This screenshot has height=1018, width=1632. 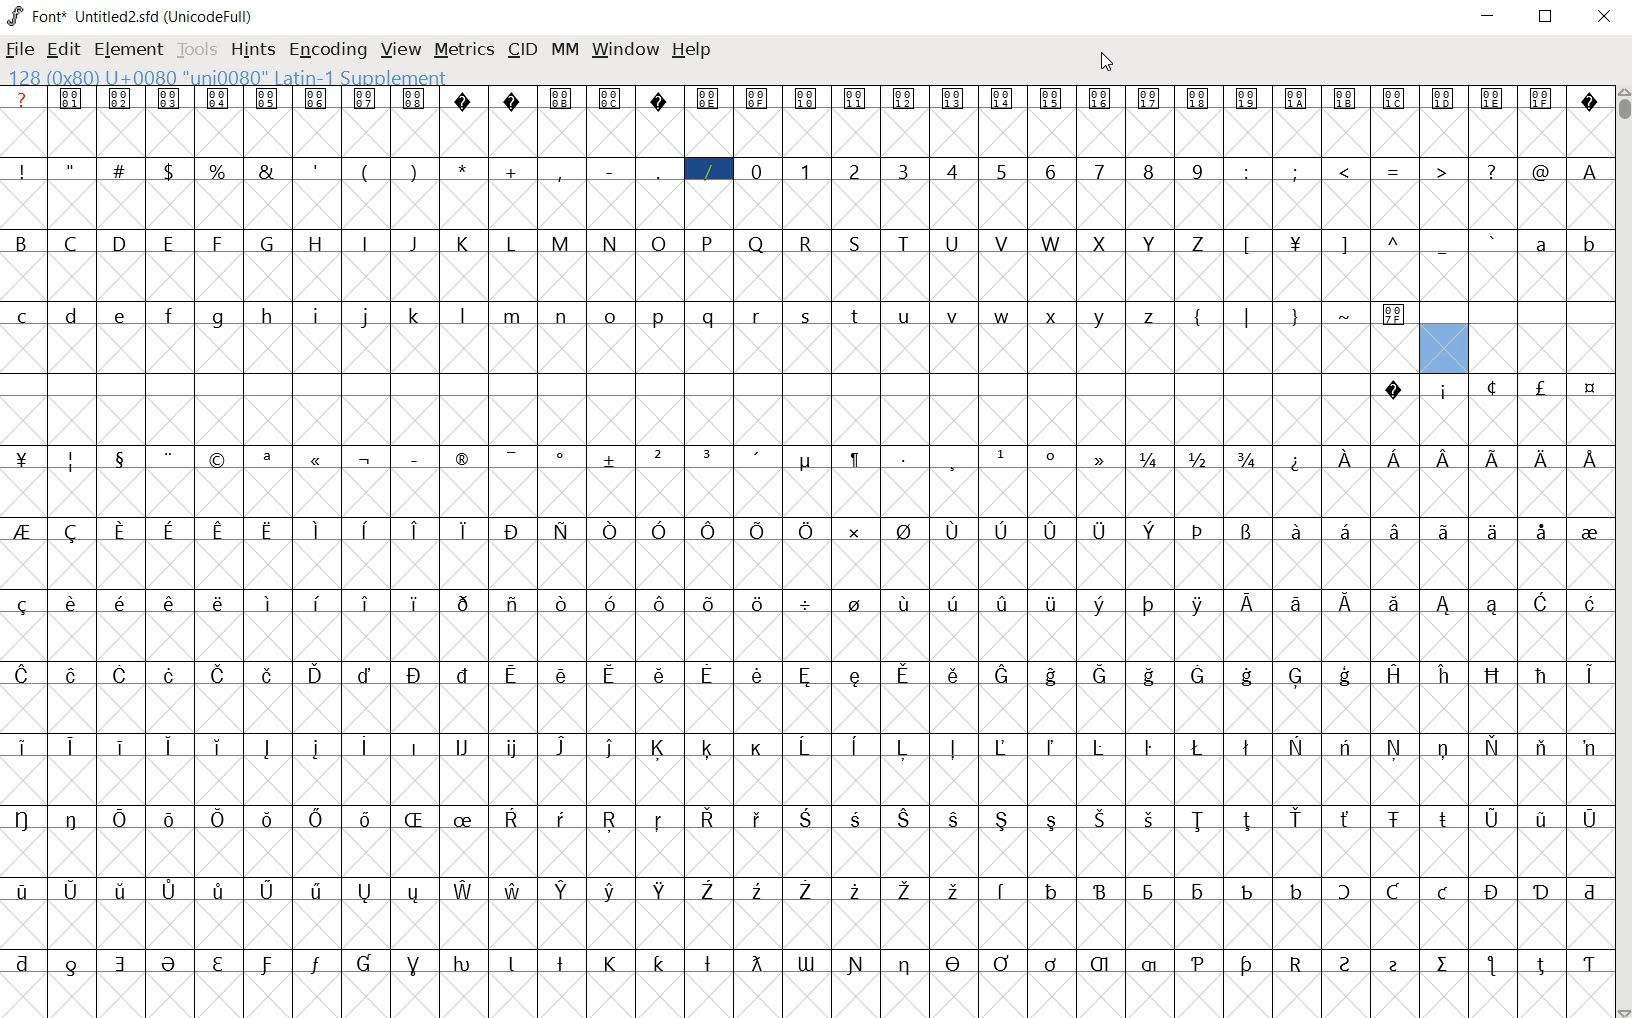 I want to click on glyph, so click(x=317, y=819).